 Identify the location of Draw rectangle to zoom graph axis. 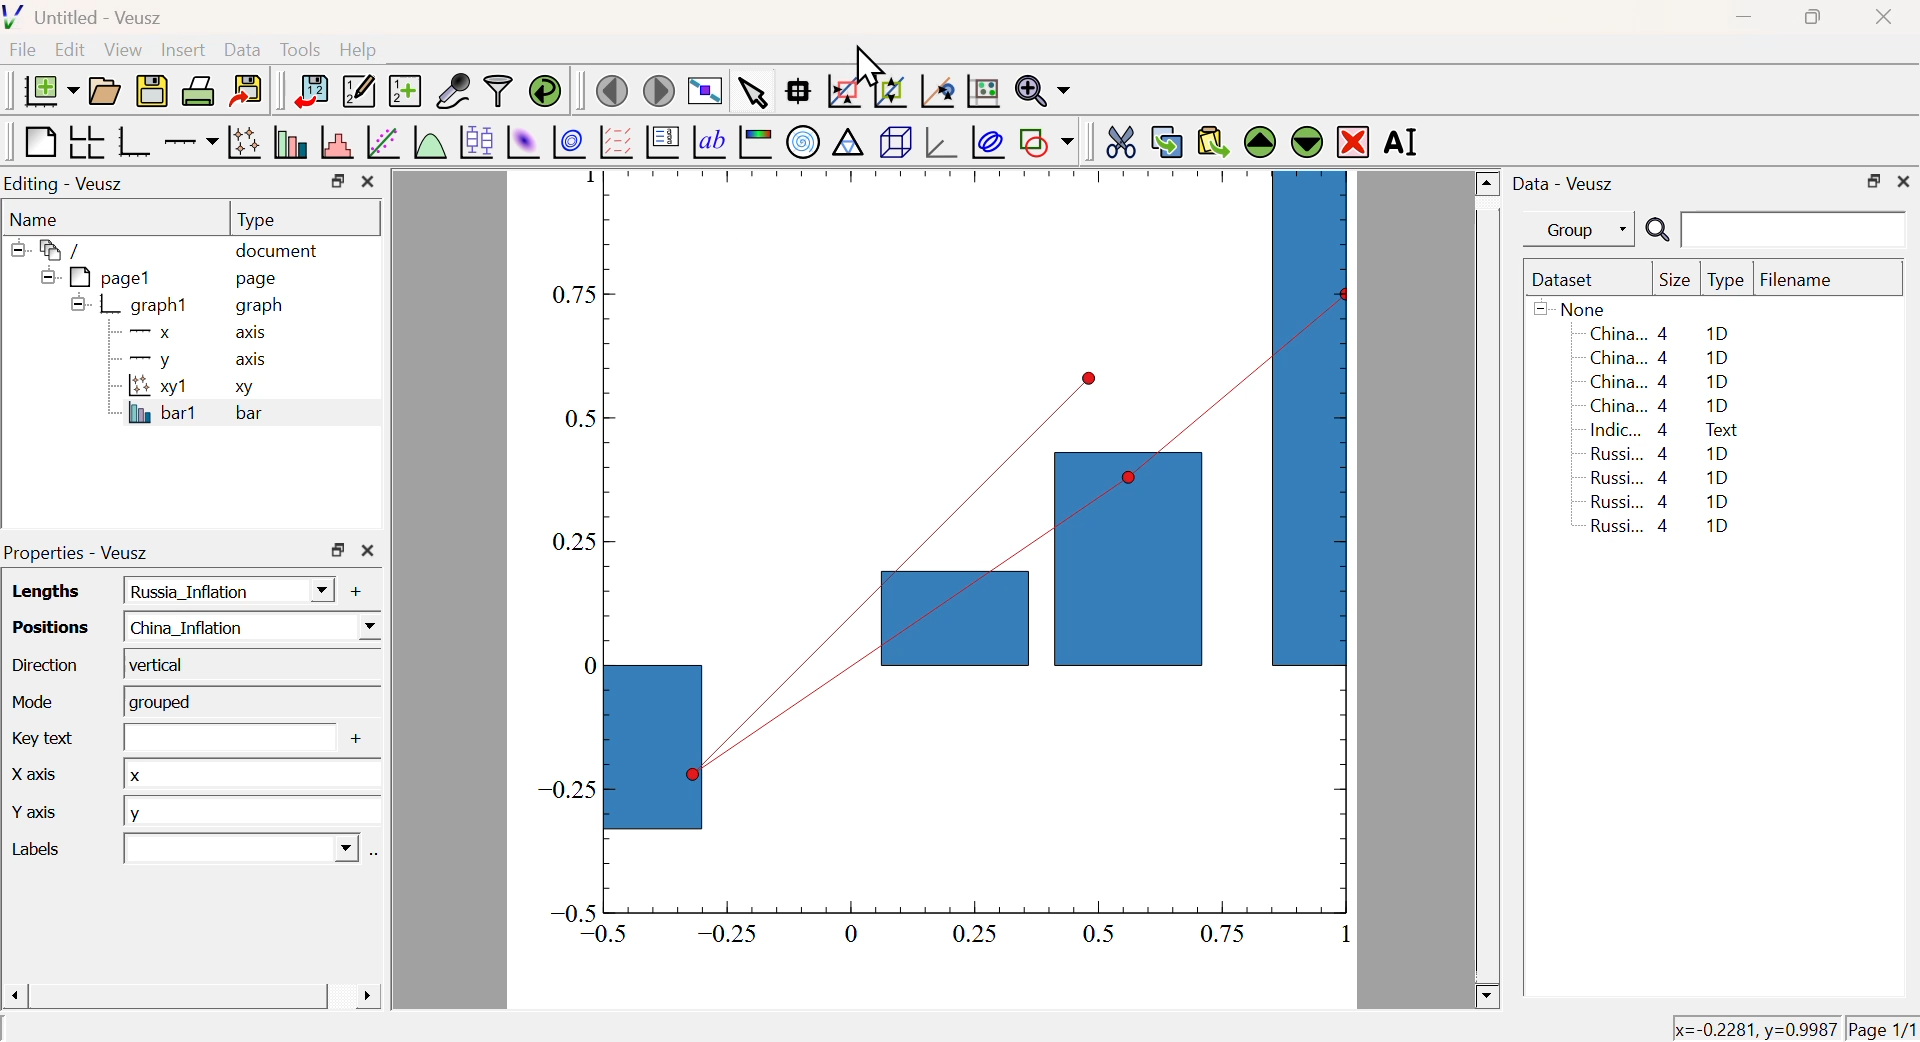
(842, 91).